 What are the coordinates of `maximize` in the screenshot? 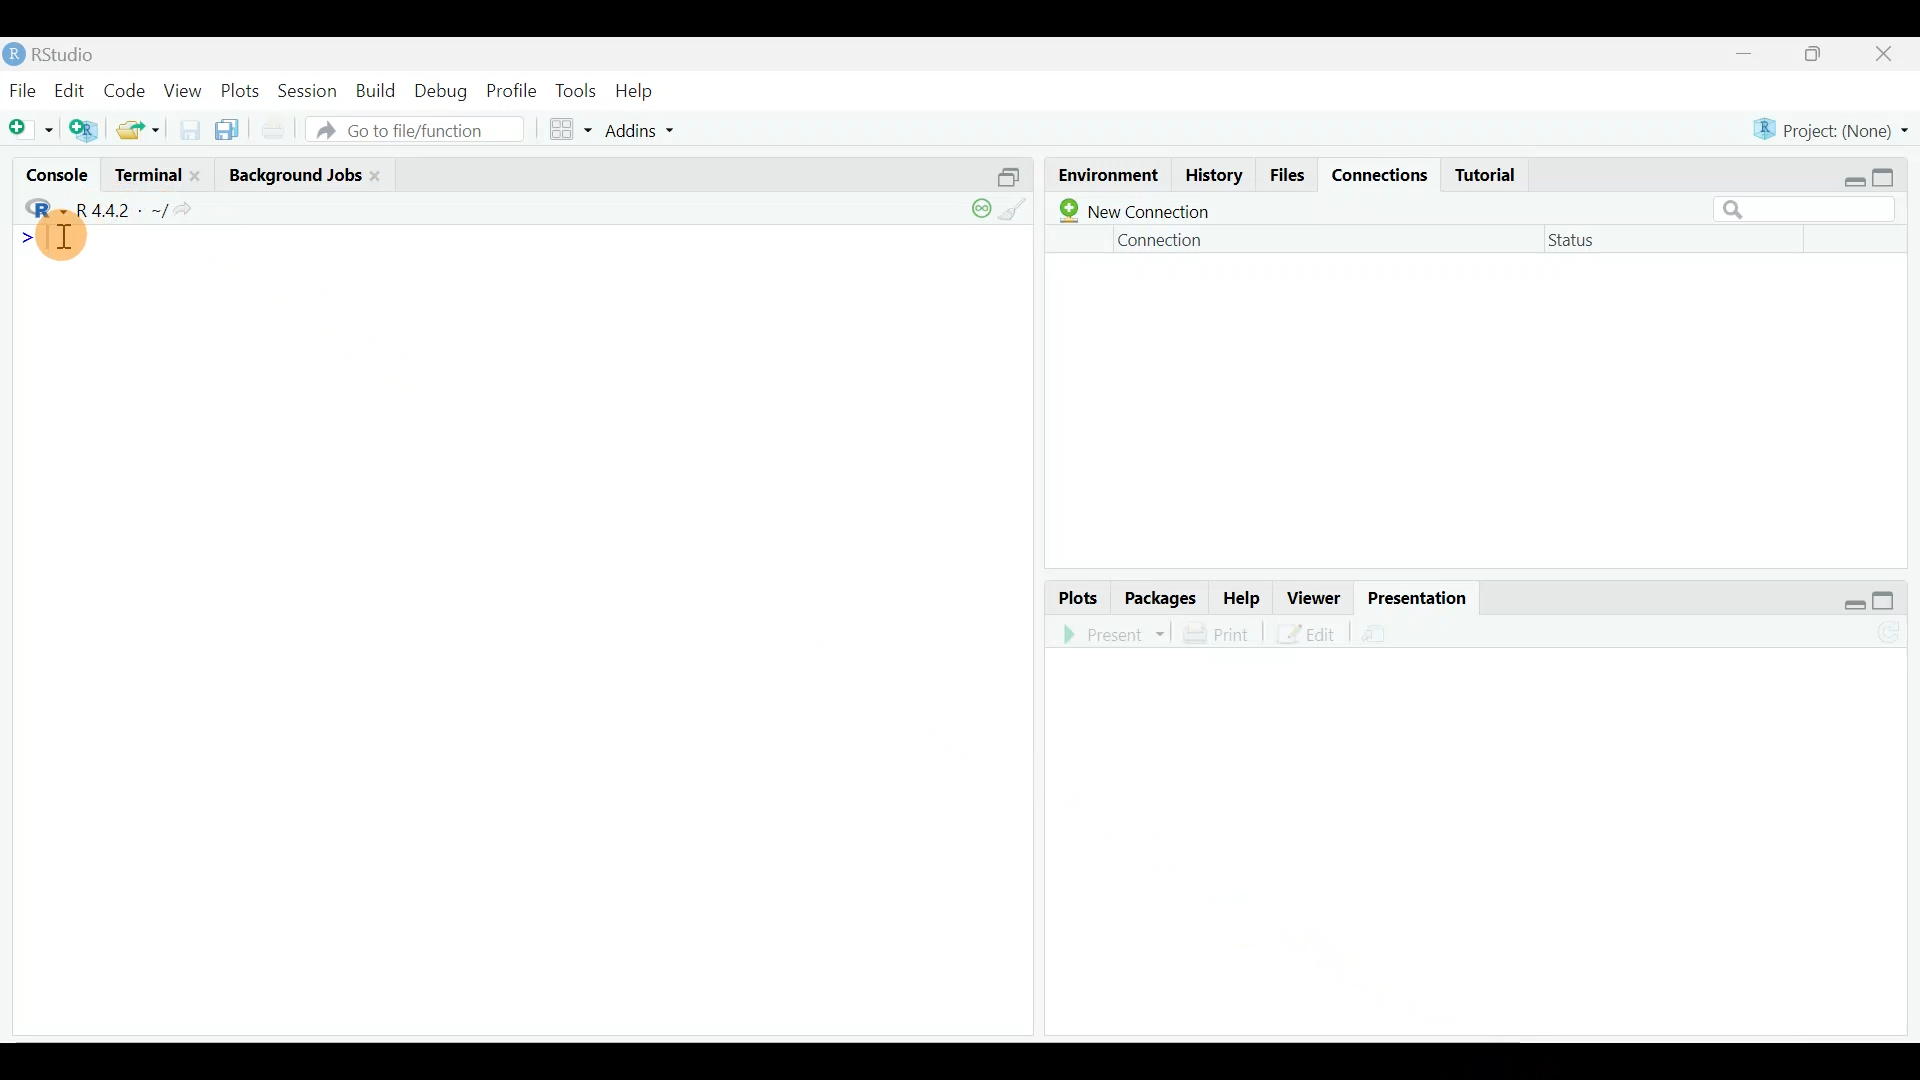 It's located at (1822, 56).